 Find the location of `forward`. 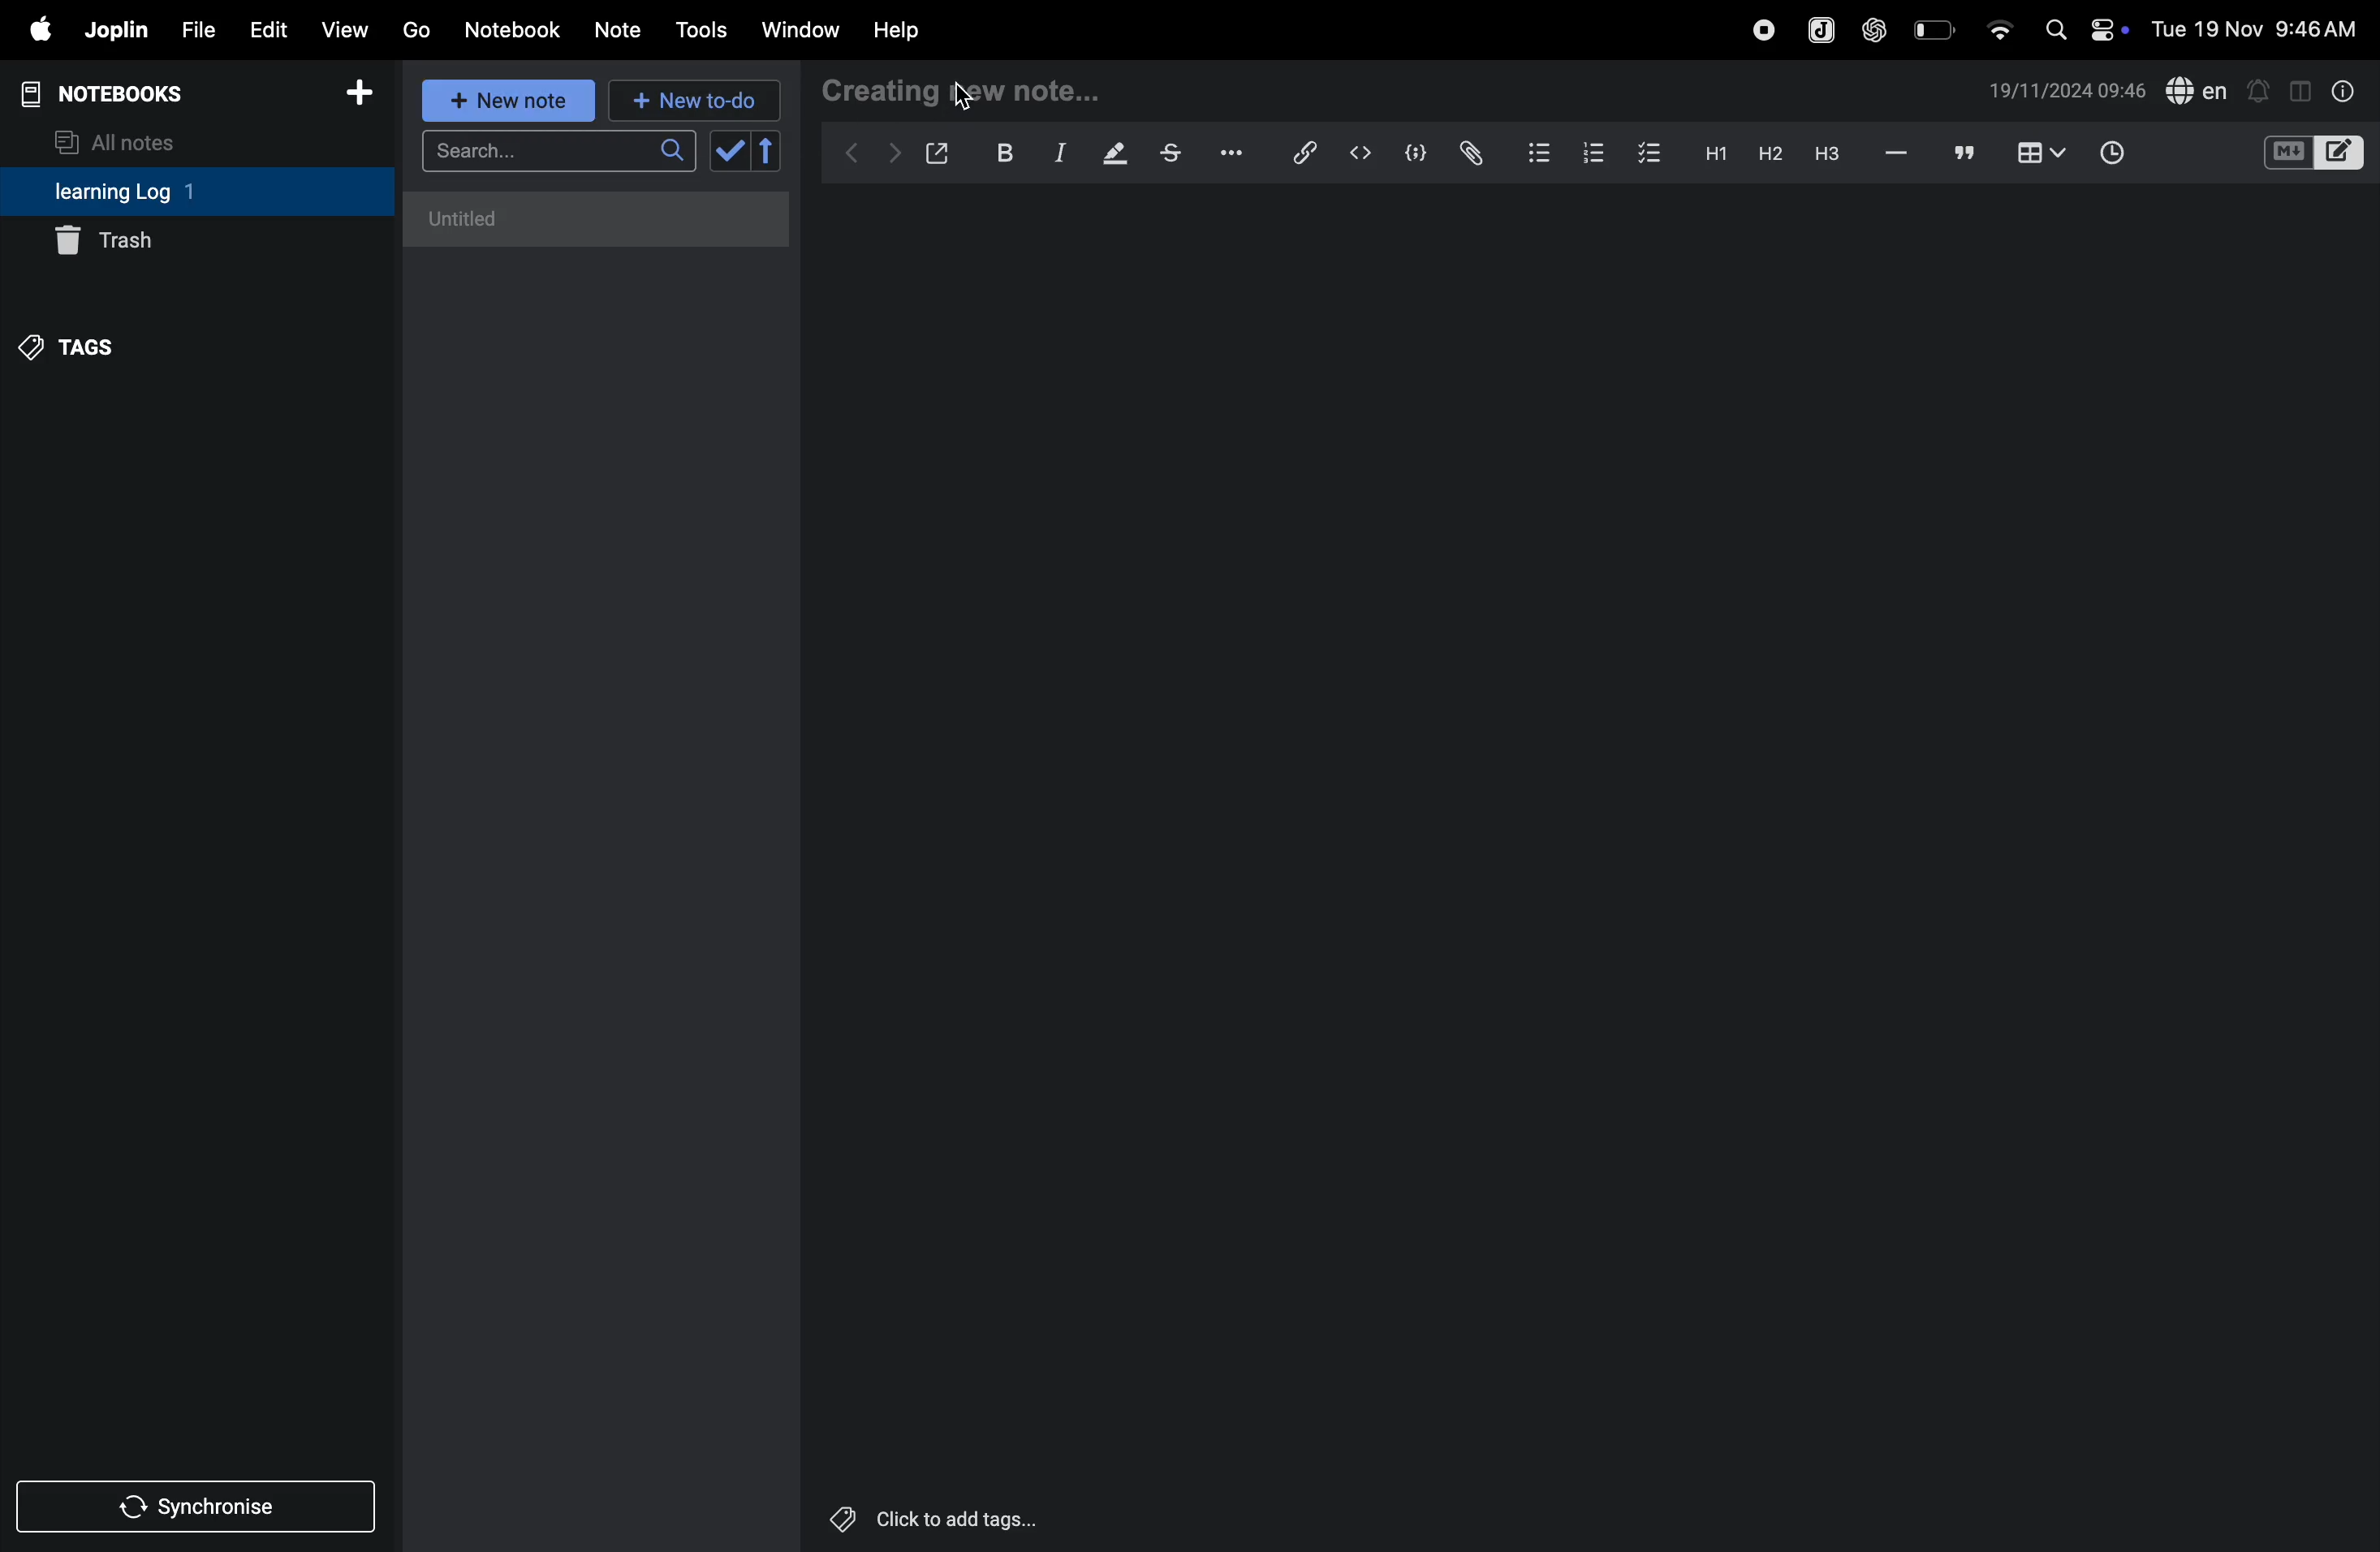

forward is located at coordinates (894, 153).